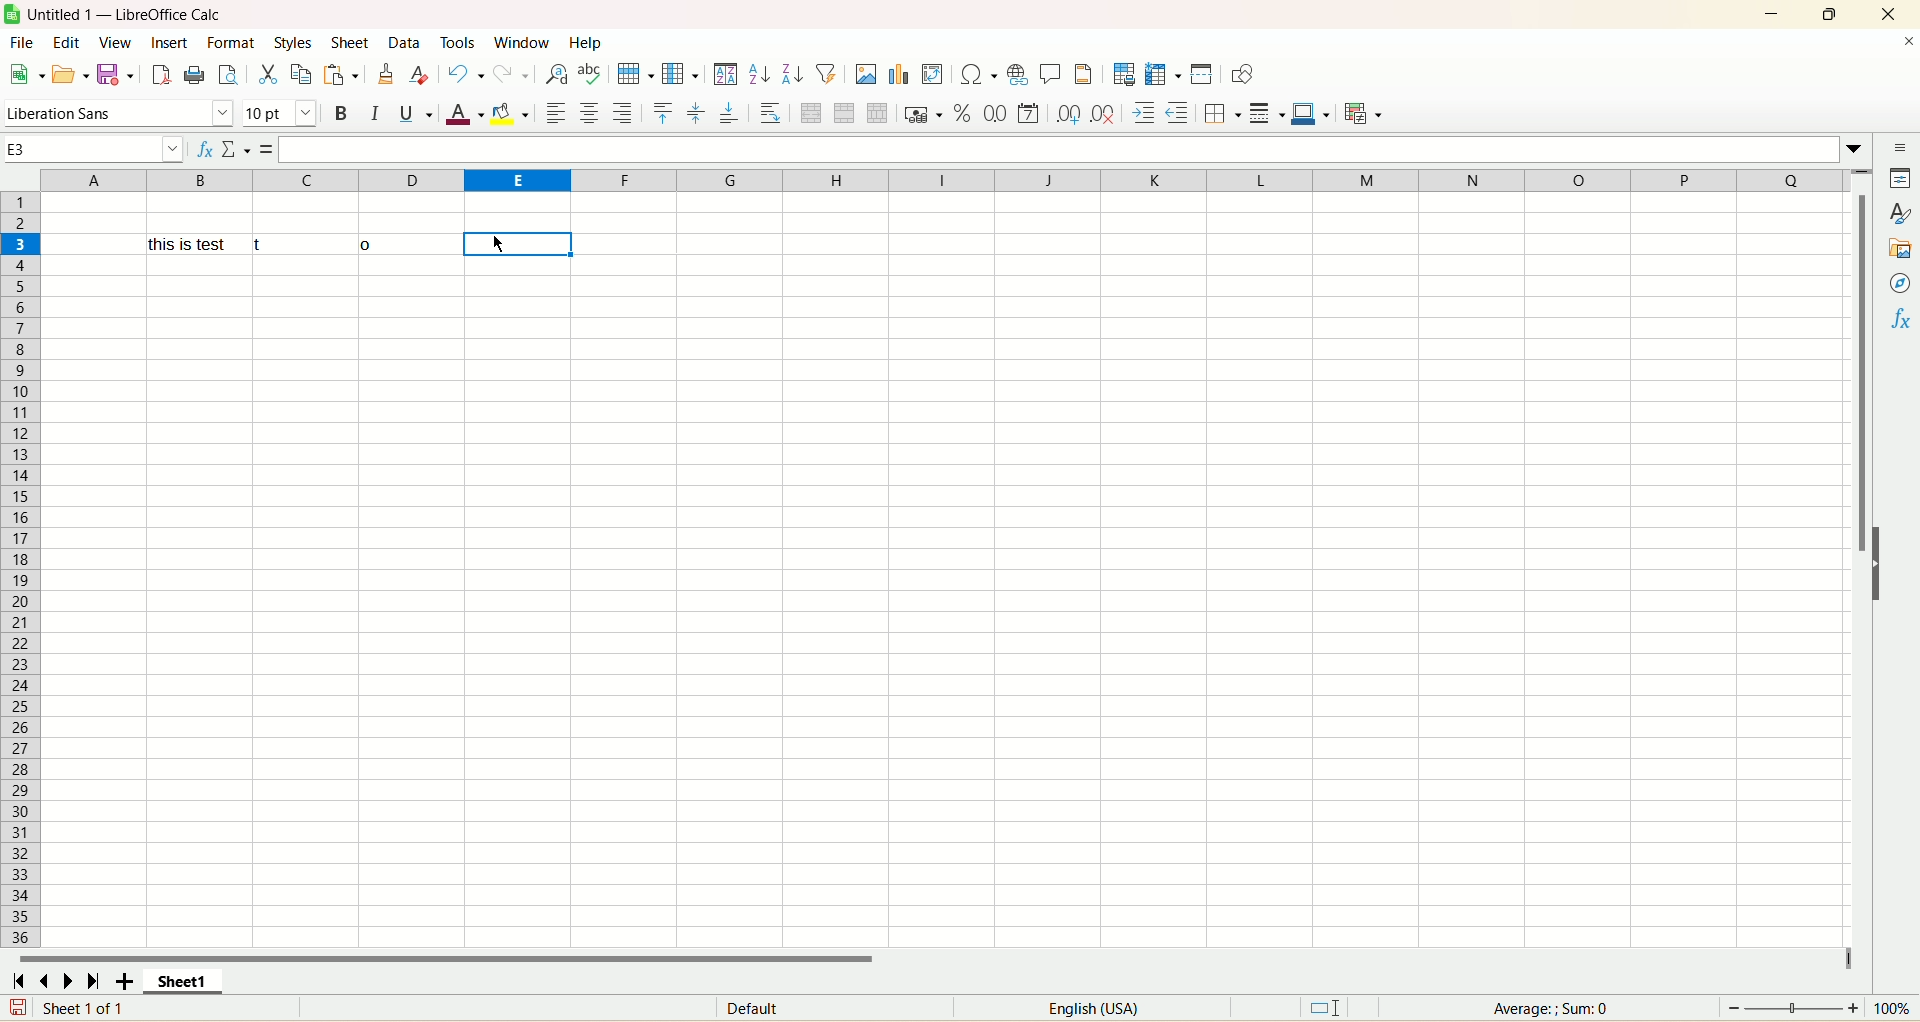  What do you see at coordinates (51, 978) in the screenshot?
I see `scroll to previous sheet` at bounding box center [51, 978].